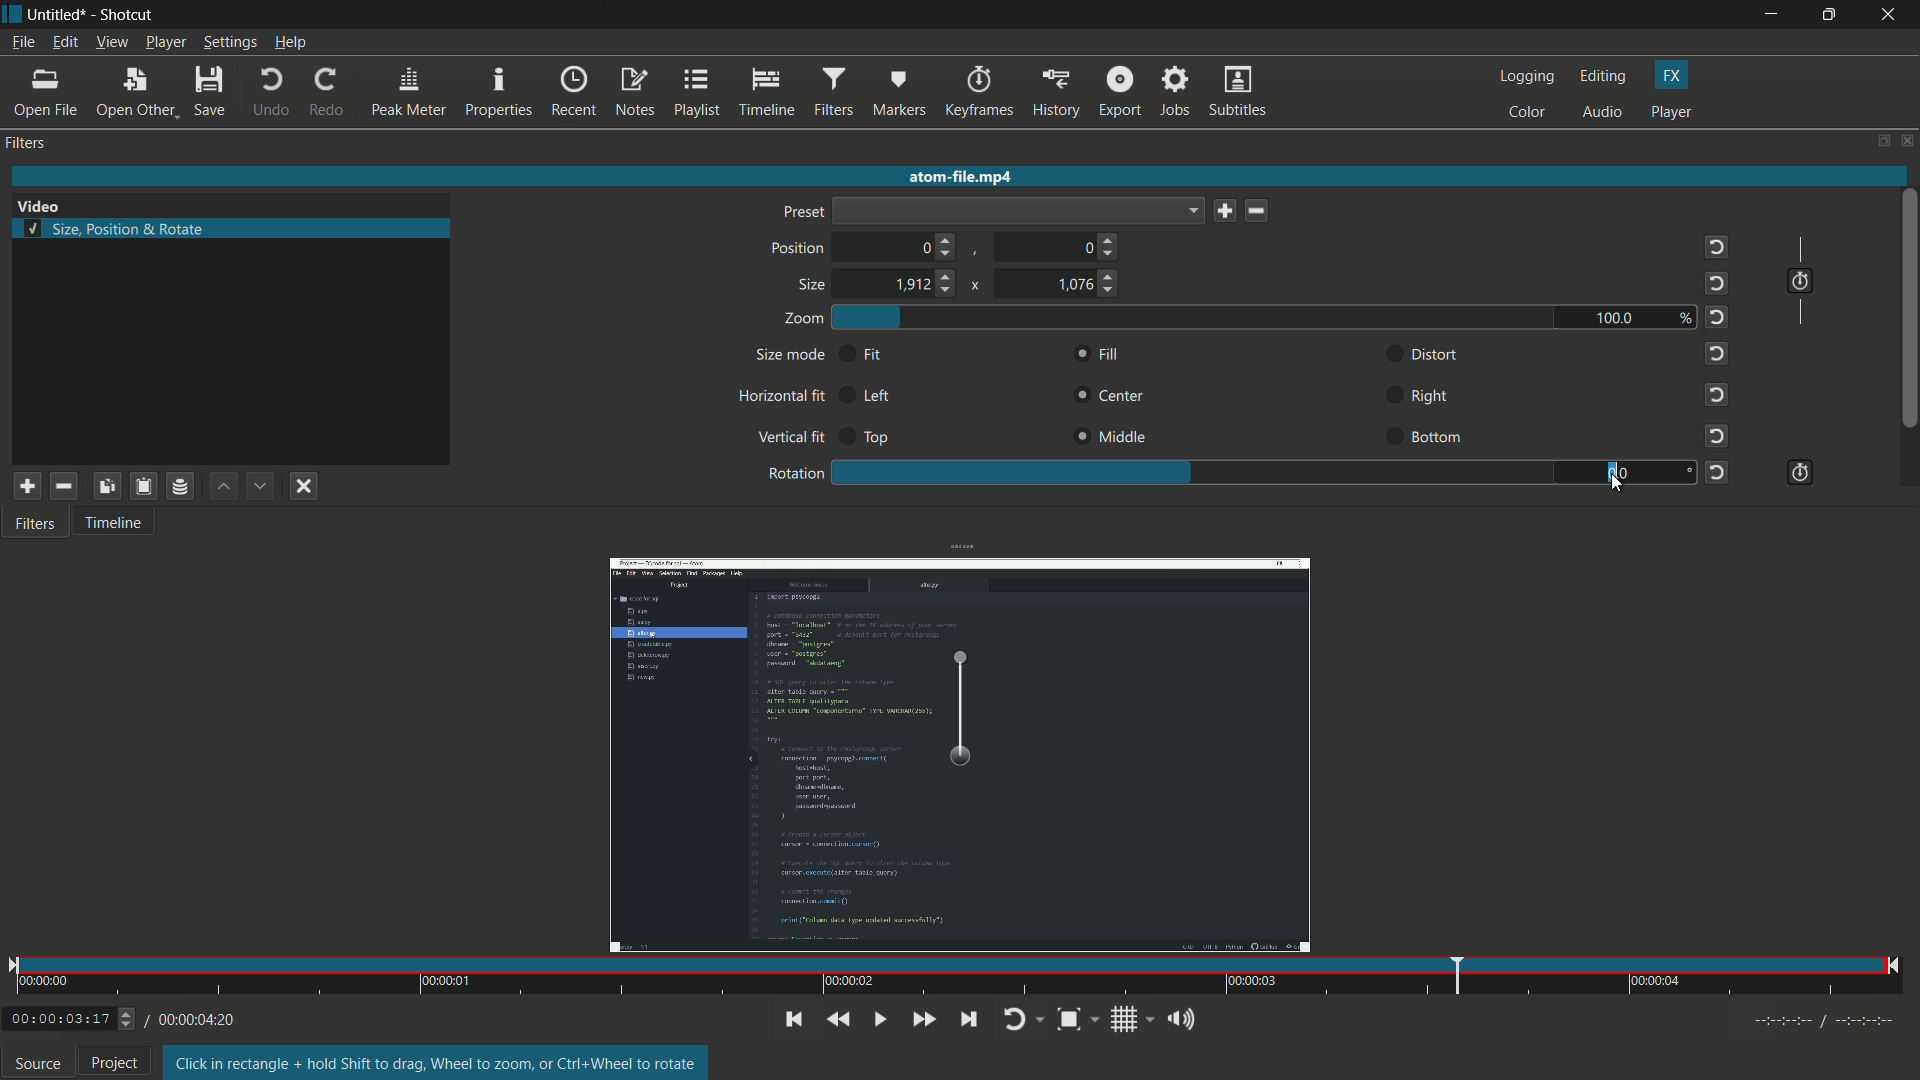  I want to click on bottom, so click(1439, 437).